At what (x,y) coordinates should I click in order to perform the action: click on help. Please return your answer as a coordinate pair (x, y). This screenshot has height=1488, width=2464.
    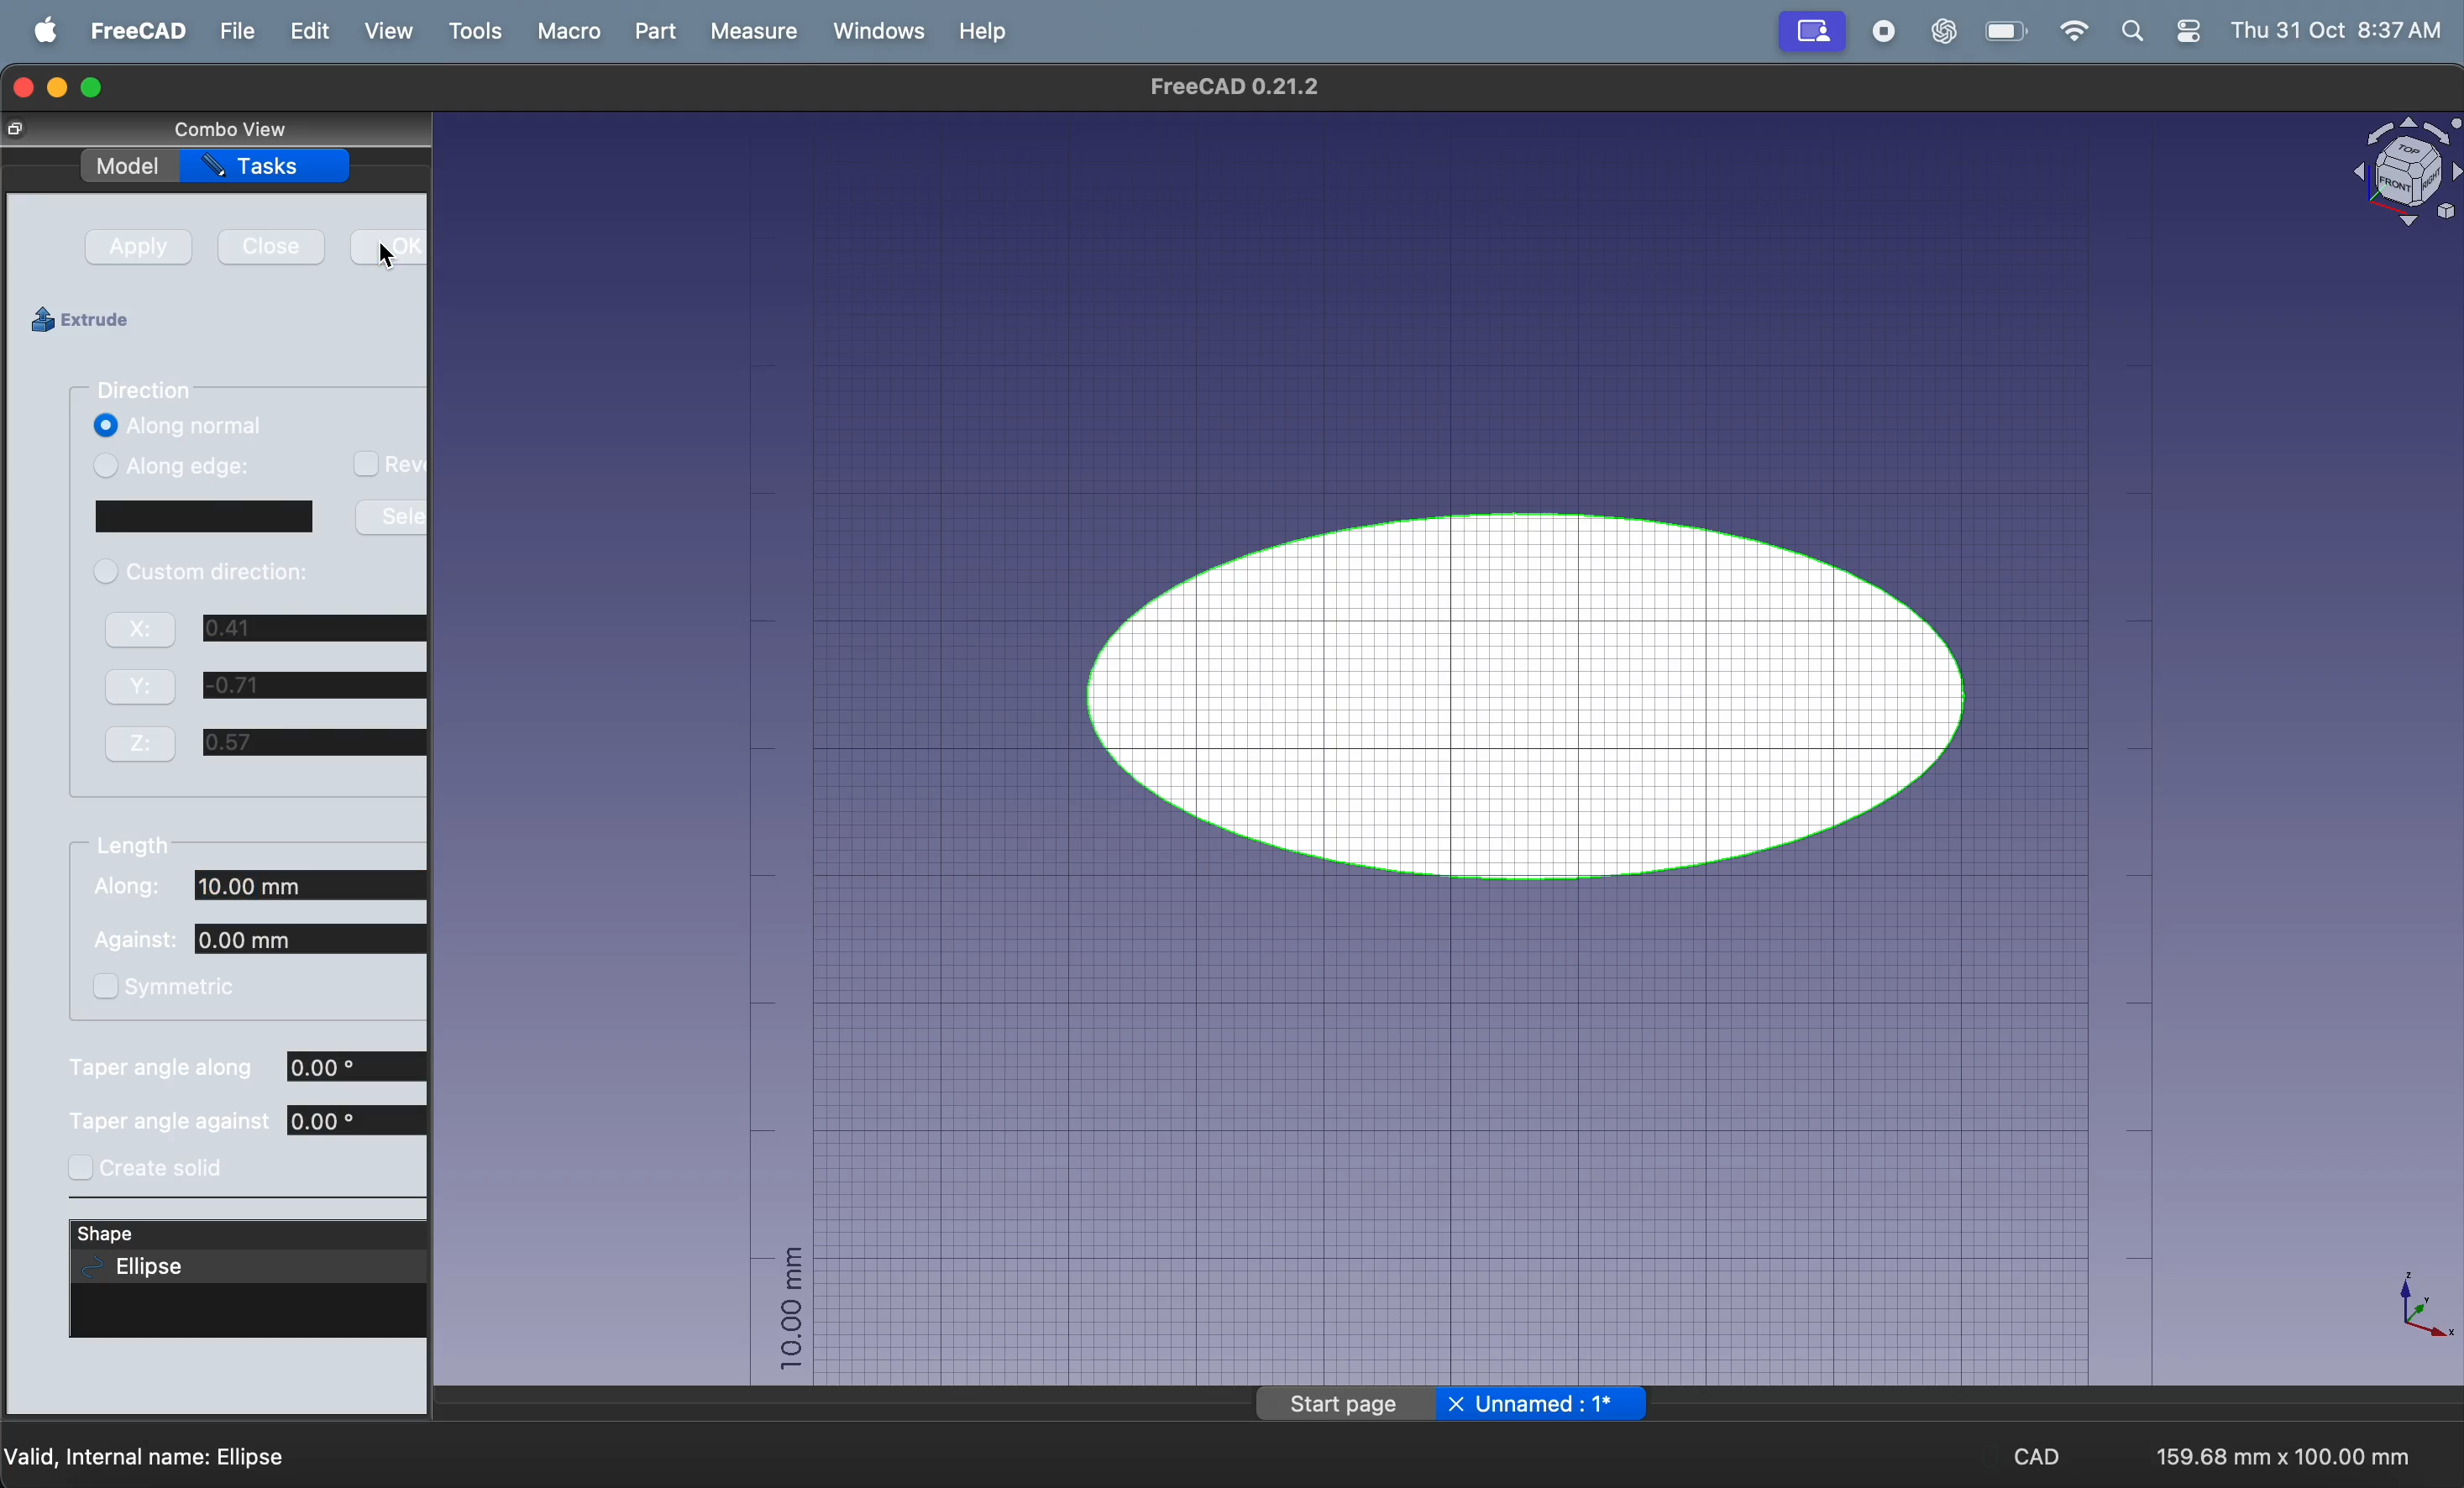
    Looking at the image, I should click on (988, 30).